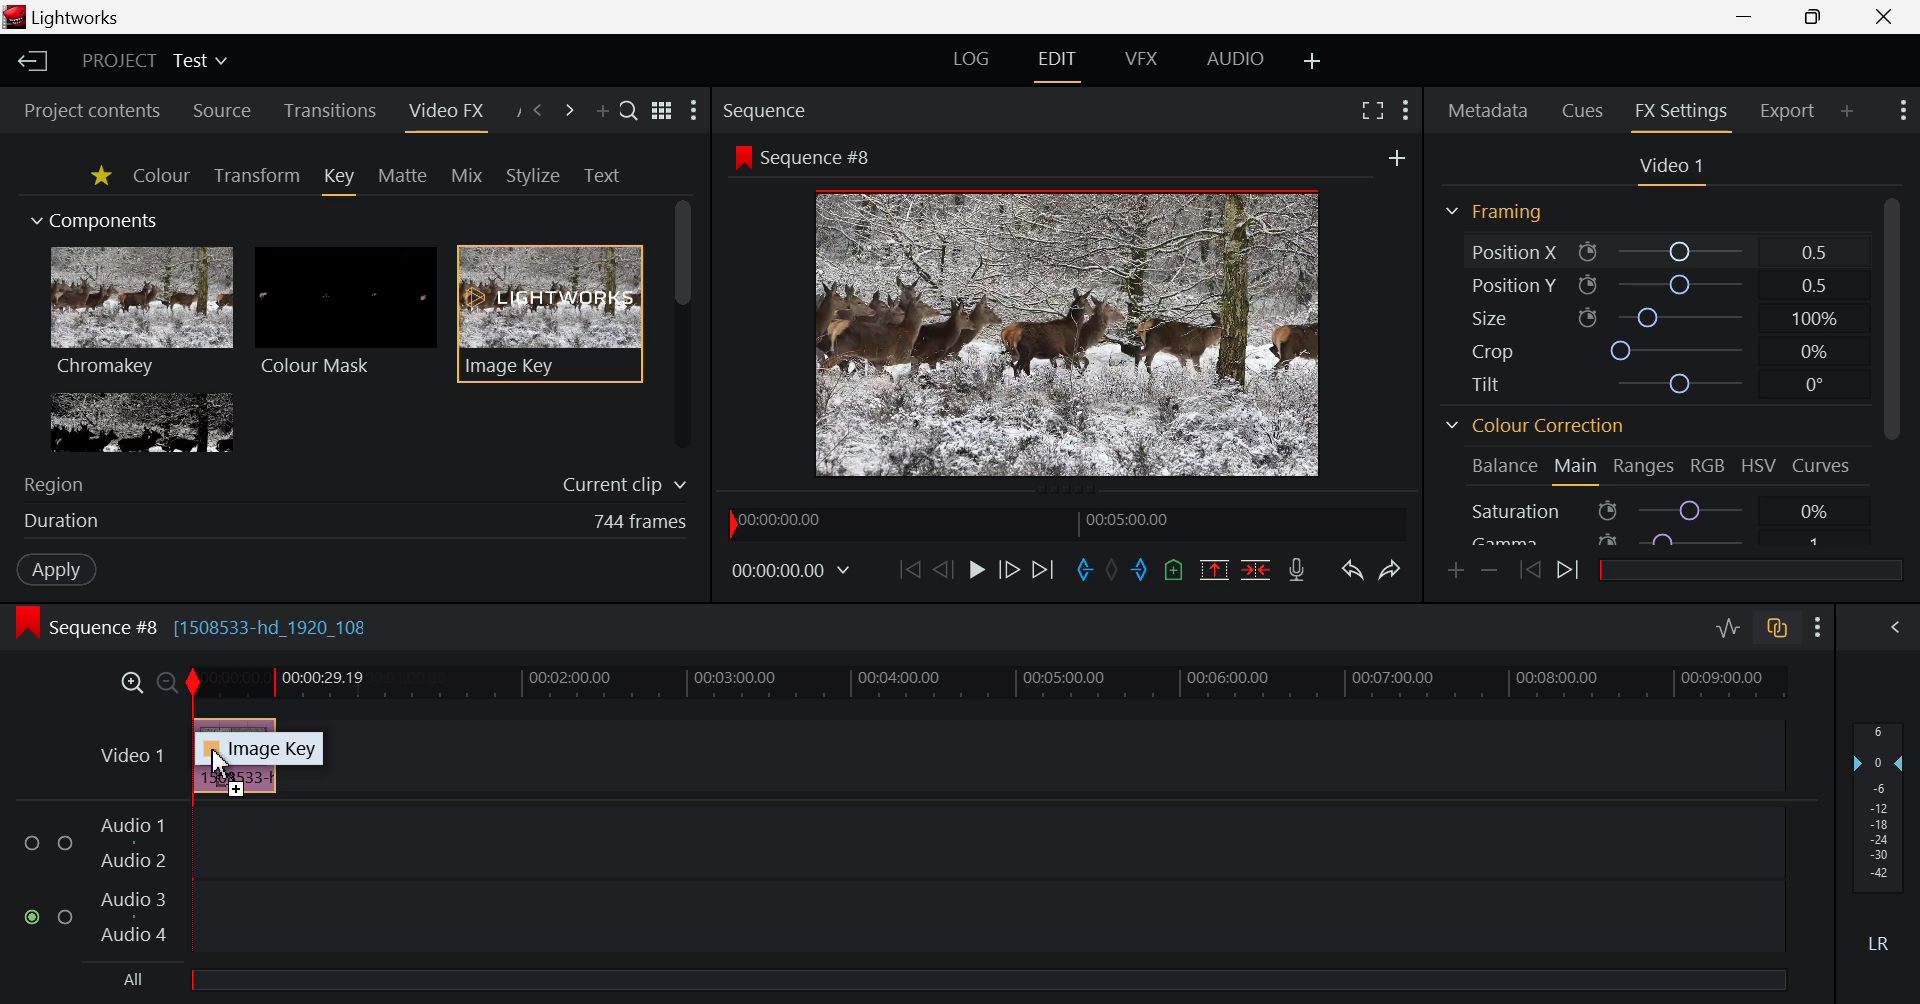 The height and width of the screenshot is (1004, 1920). I want to click on 00:05:00.00, so click(1133, 521).